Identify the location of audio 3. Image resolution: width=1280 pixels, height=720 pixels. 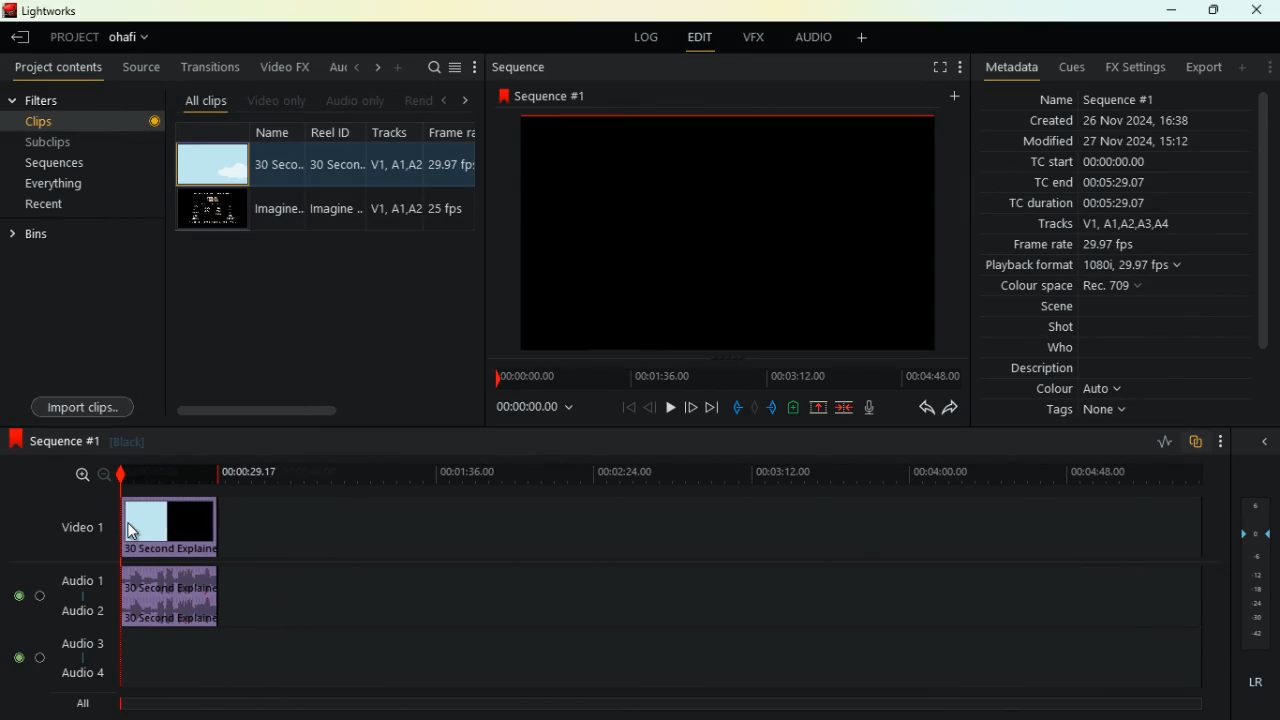
(78, 642).